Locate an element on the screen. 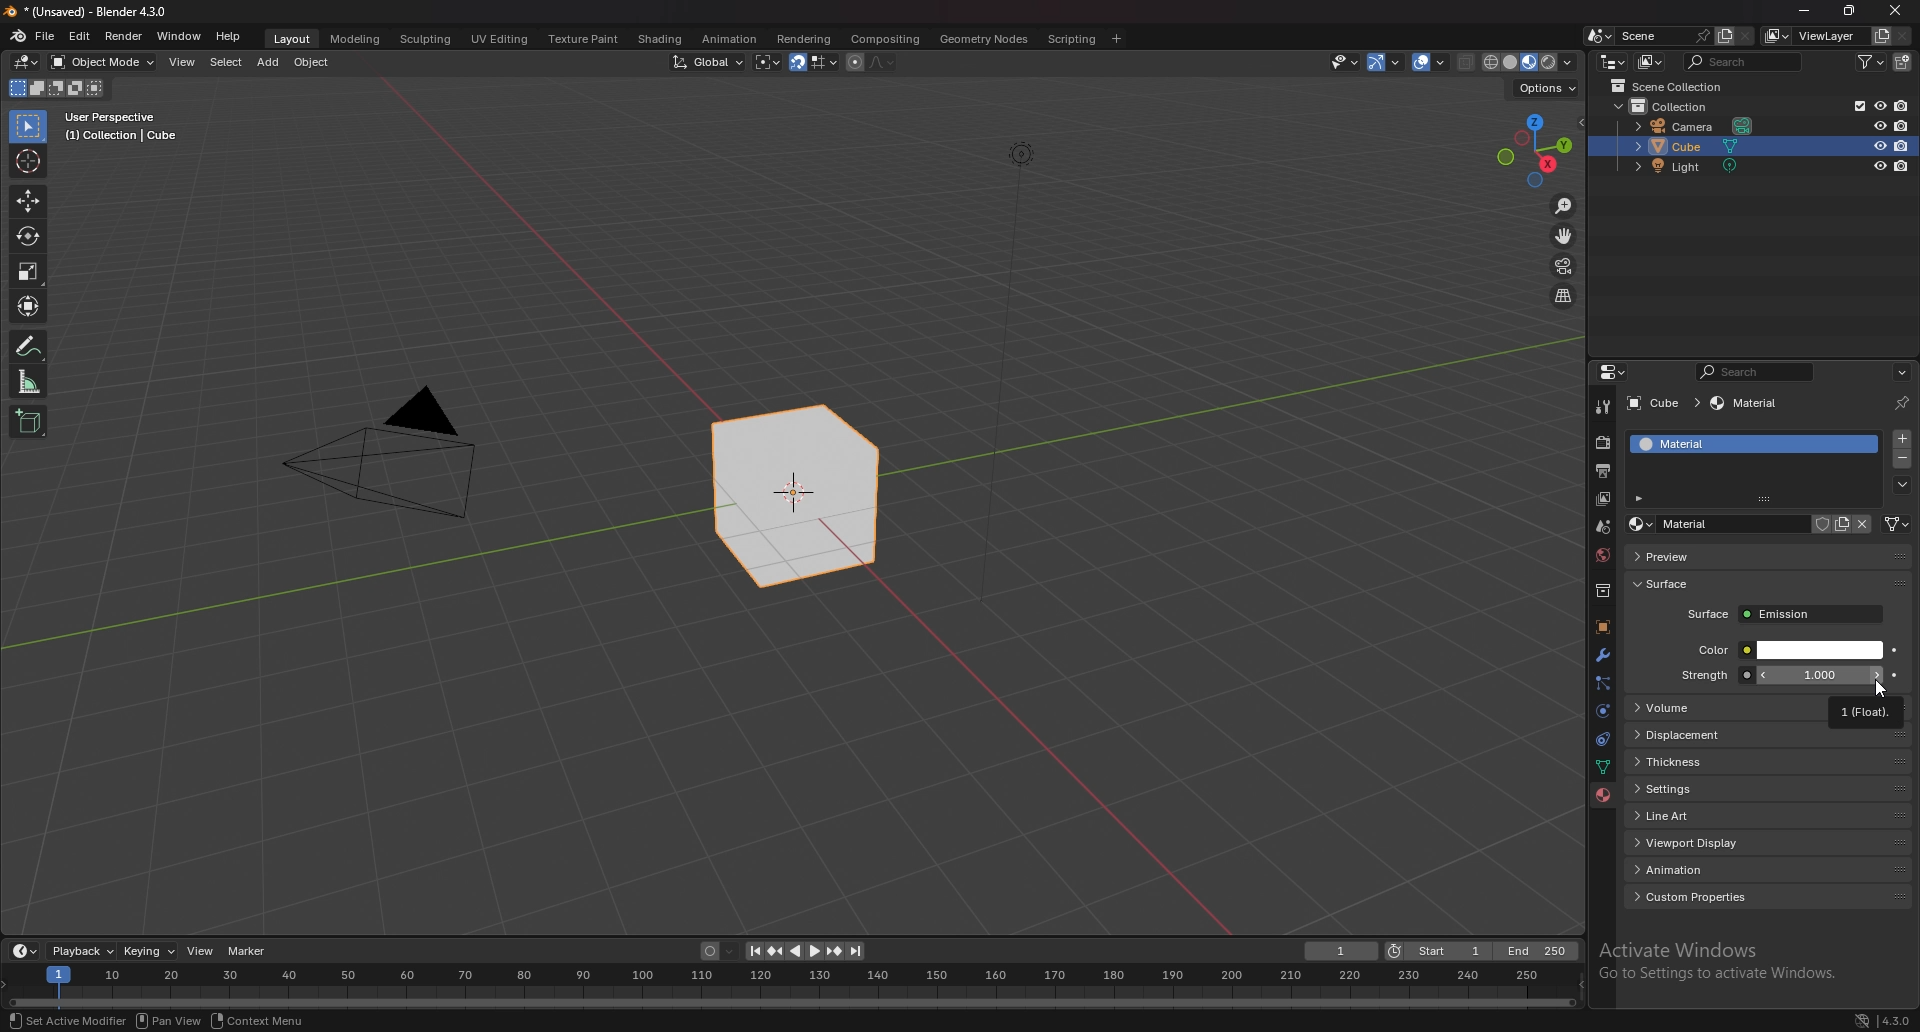  scripting is located at coordinates (1073, 38).